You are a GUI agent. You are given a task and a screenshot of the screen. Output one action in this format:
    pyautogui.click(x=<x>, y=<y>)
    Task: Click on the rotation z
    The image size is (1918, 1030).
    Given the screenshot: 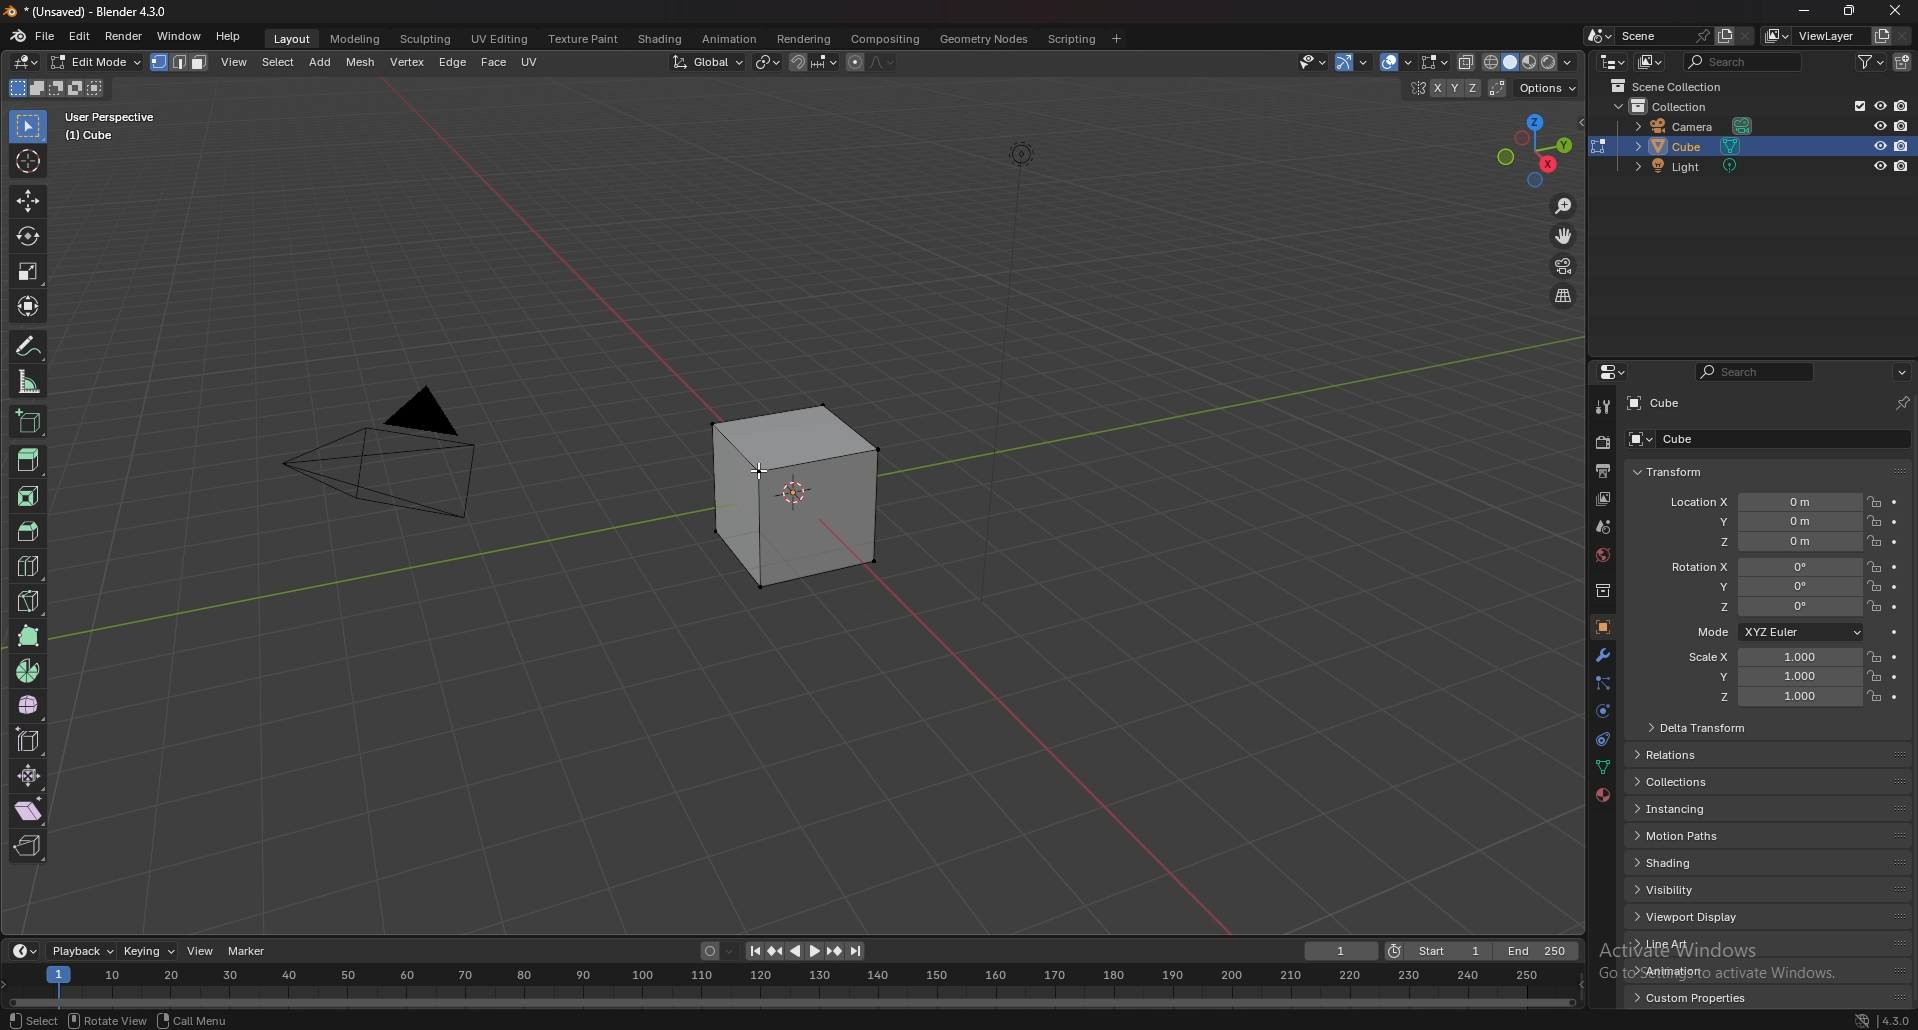 What is the action you would take?
    pyautogui.click(x=1762, y=606)
    